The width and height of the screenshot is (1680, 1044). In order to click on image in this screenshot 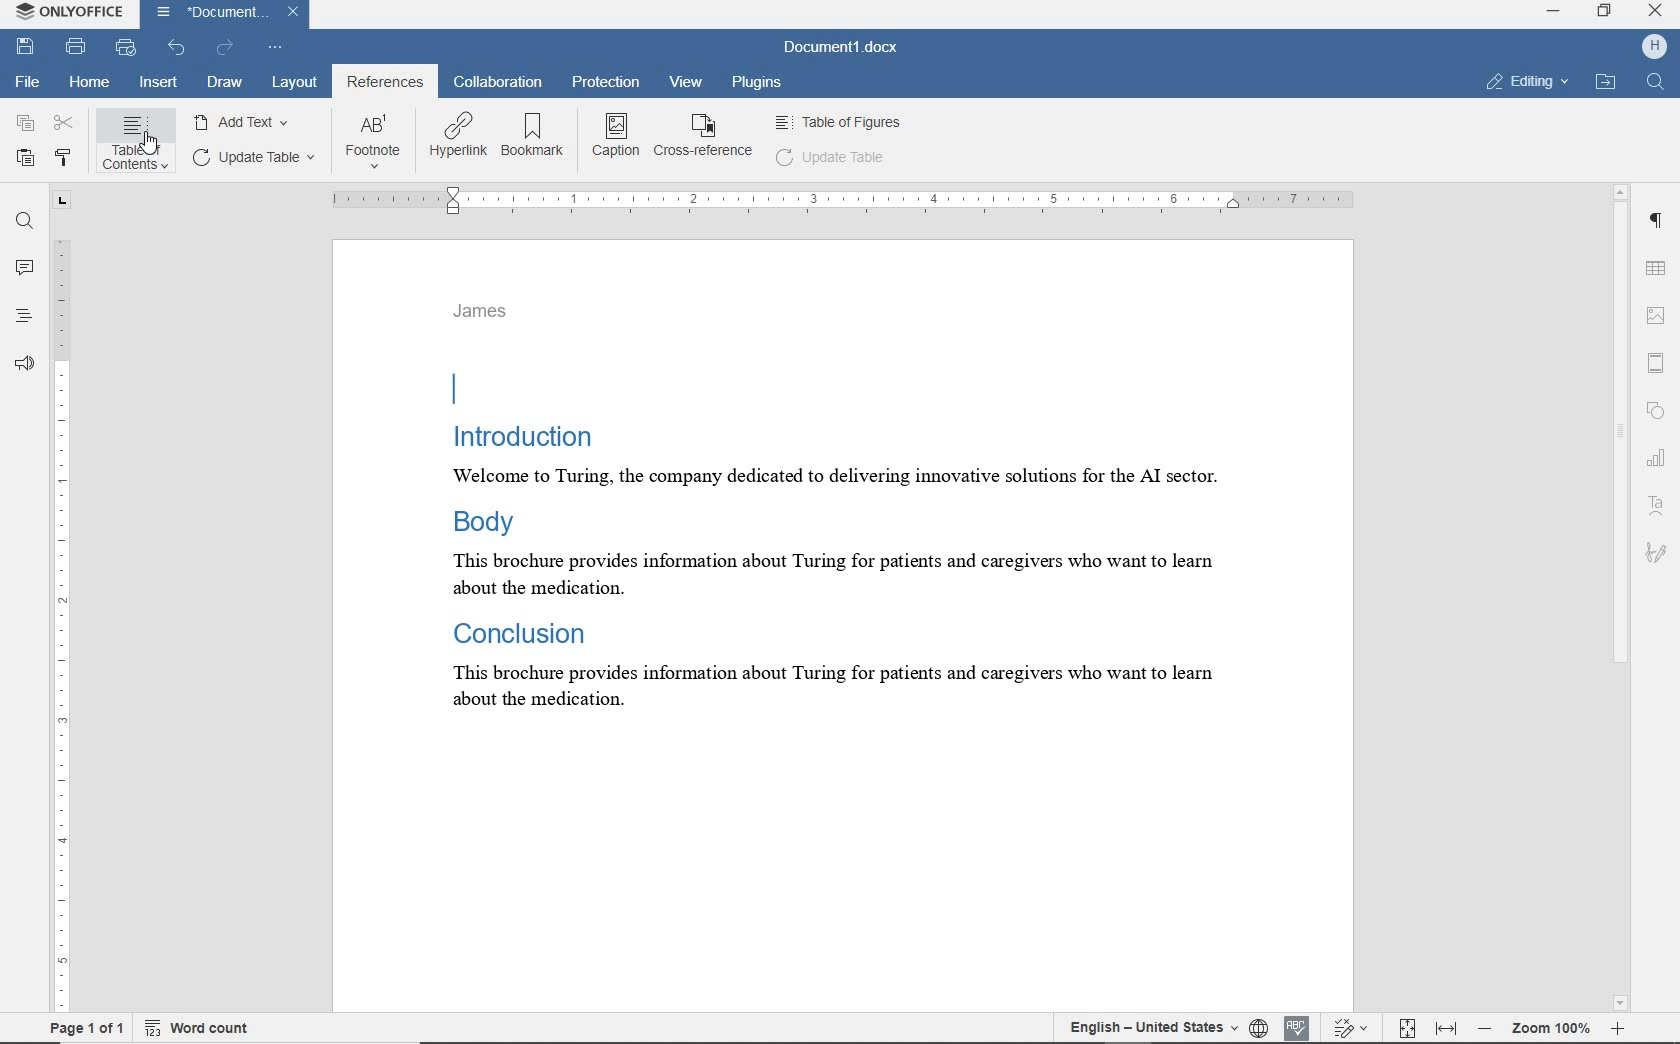, I will do `click(1657, 314)`.